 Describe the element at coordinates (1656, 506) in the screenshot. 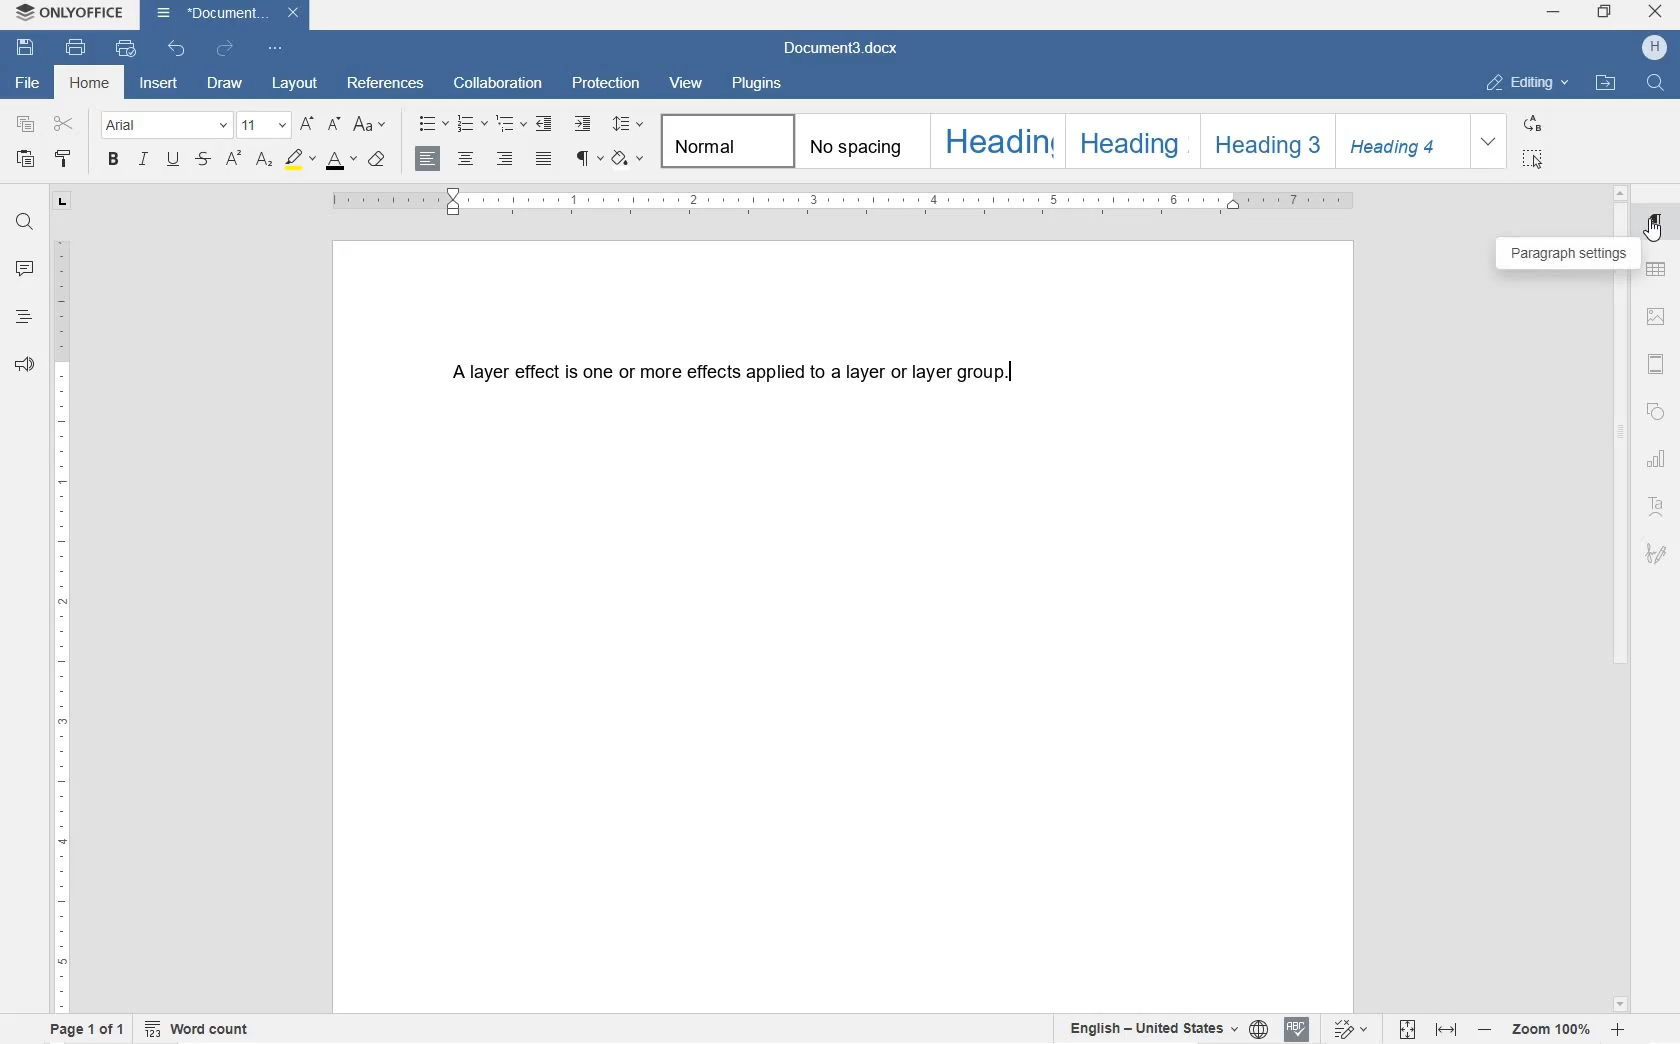

I see `TEXT ART` at that location.